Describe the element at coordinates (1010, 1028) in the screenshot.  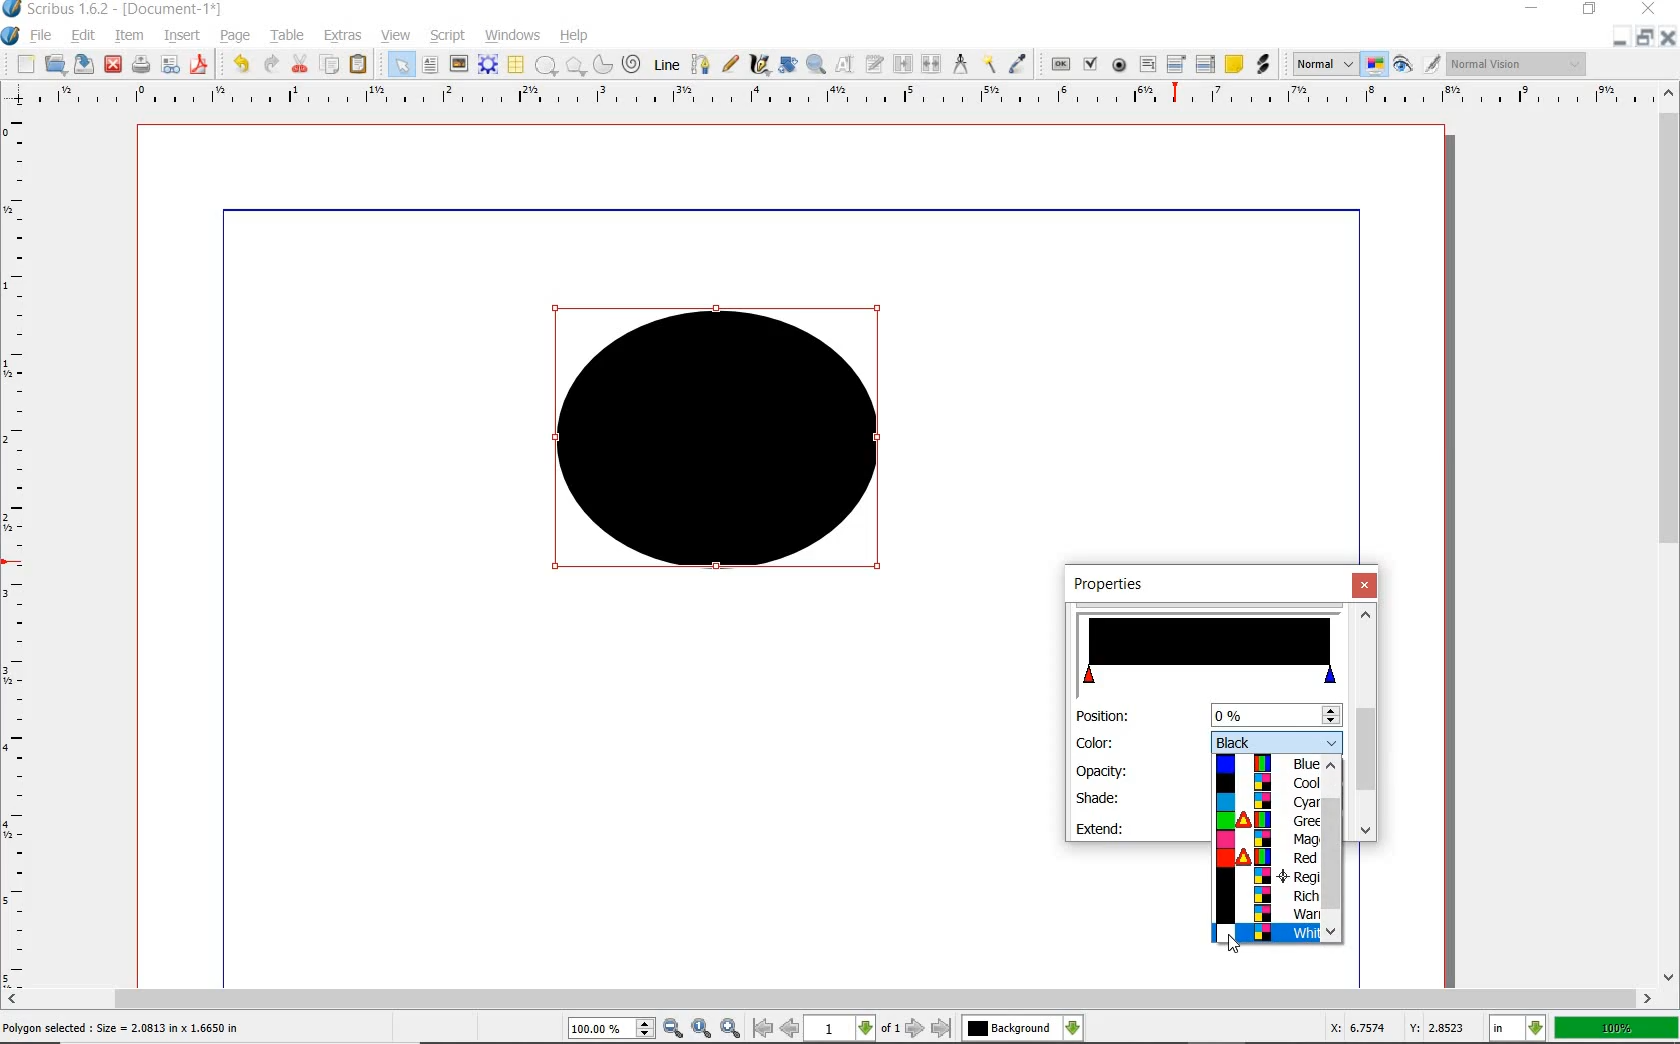
I see `` at that location.